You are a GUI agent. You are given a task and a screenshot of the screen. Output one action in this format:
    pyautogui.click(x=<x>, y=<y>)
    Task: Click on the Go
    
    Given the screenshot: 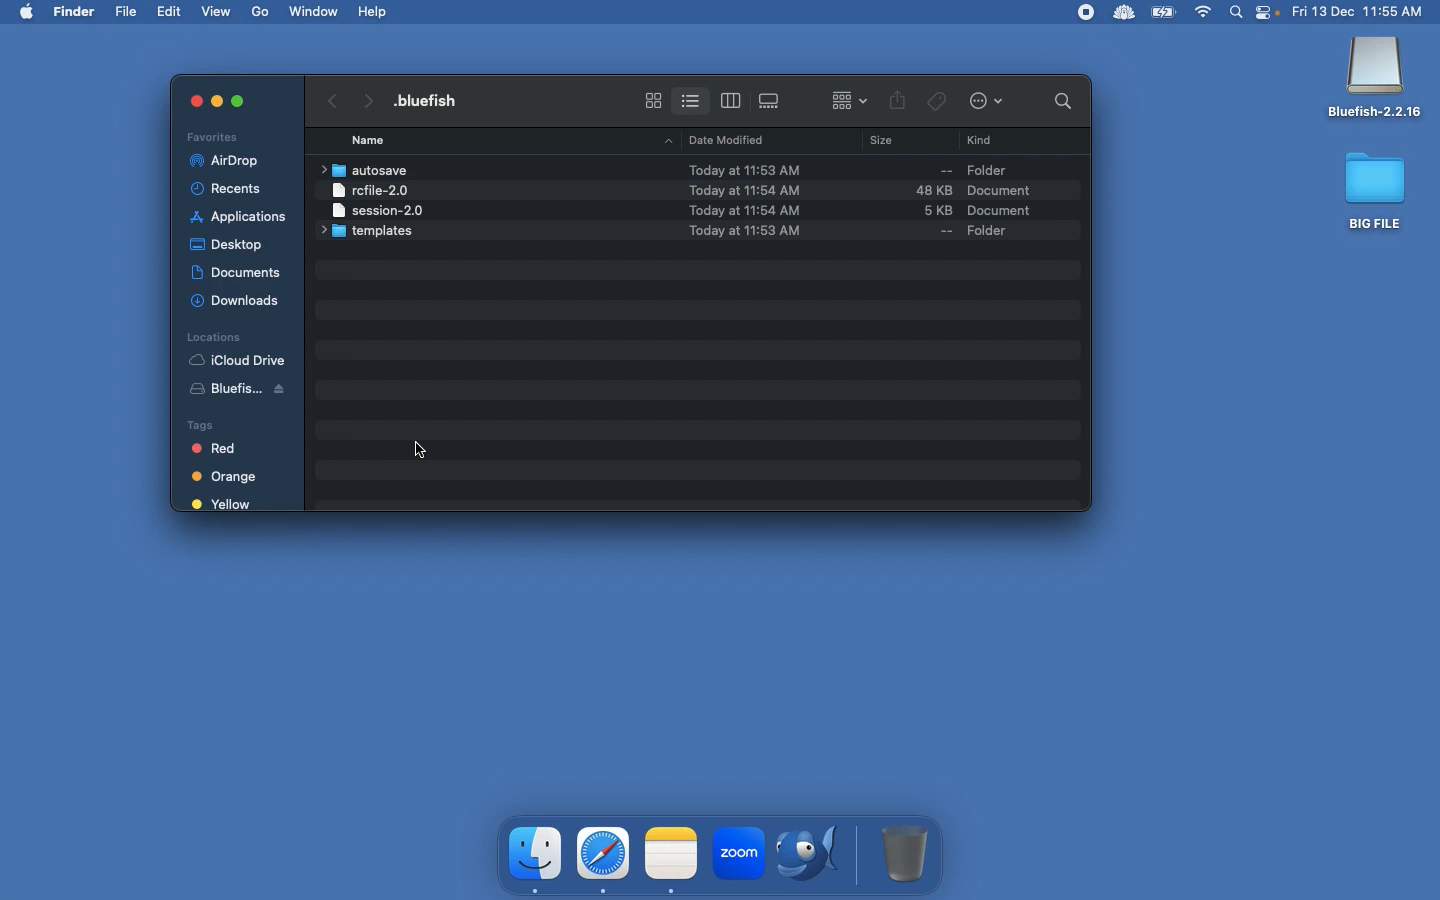 What is the action you would take?
    pyautogui.click(x=262, y=12)
    